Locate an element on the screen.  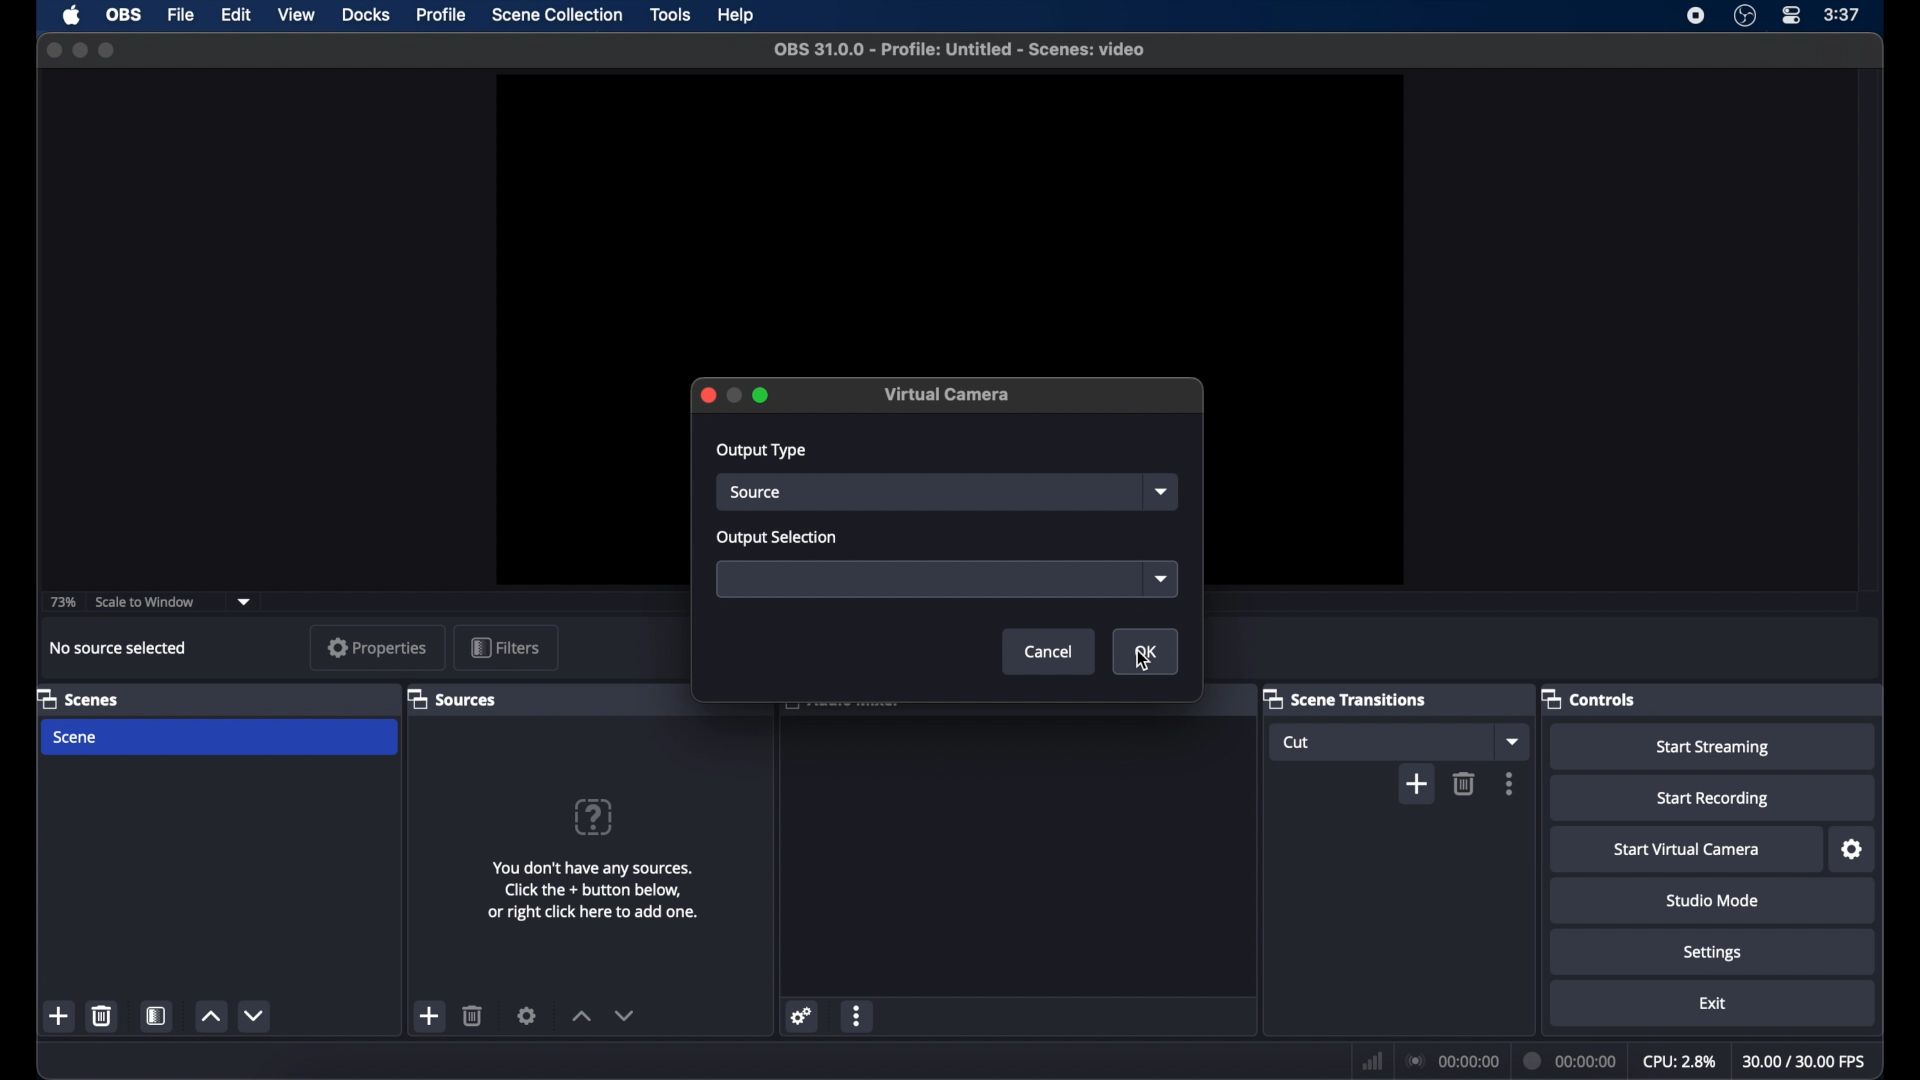
obs is located at coordinates (124, 15).